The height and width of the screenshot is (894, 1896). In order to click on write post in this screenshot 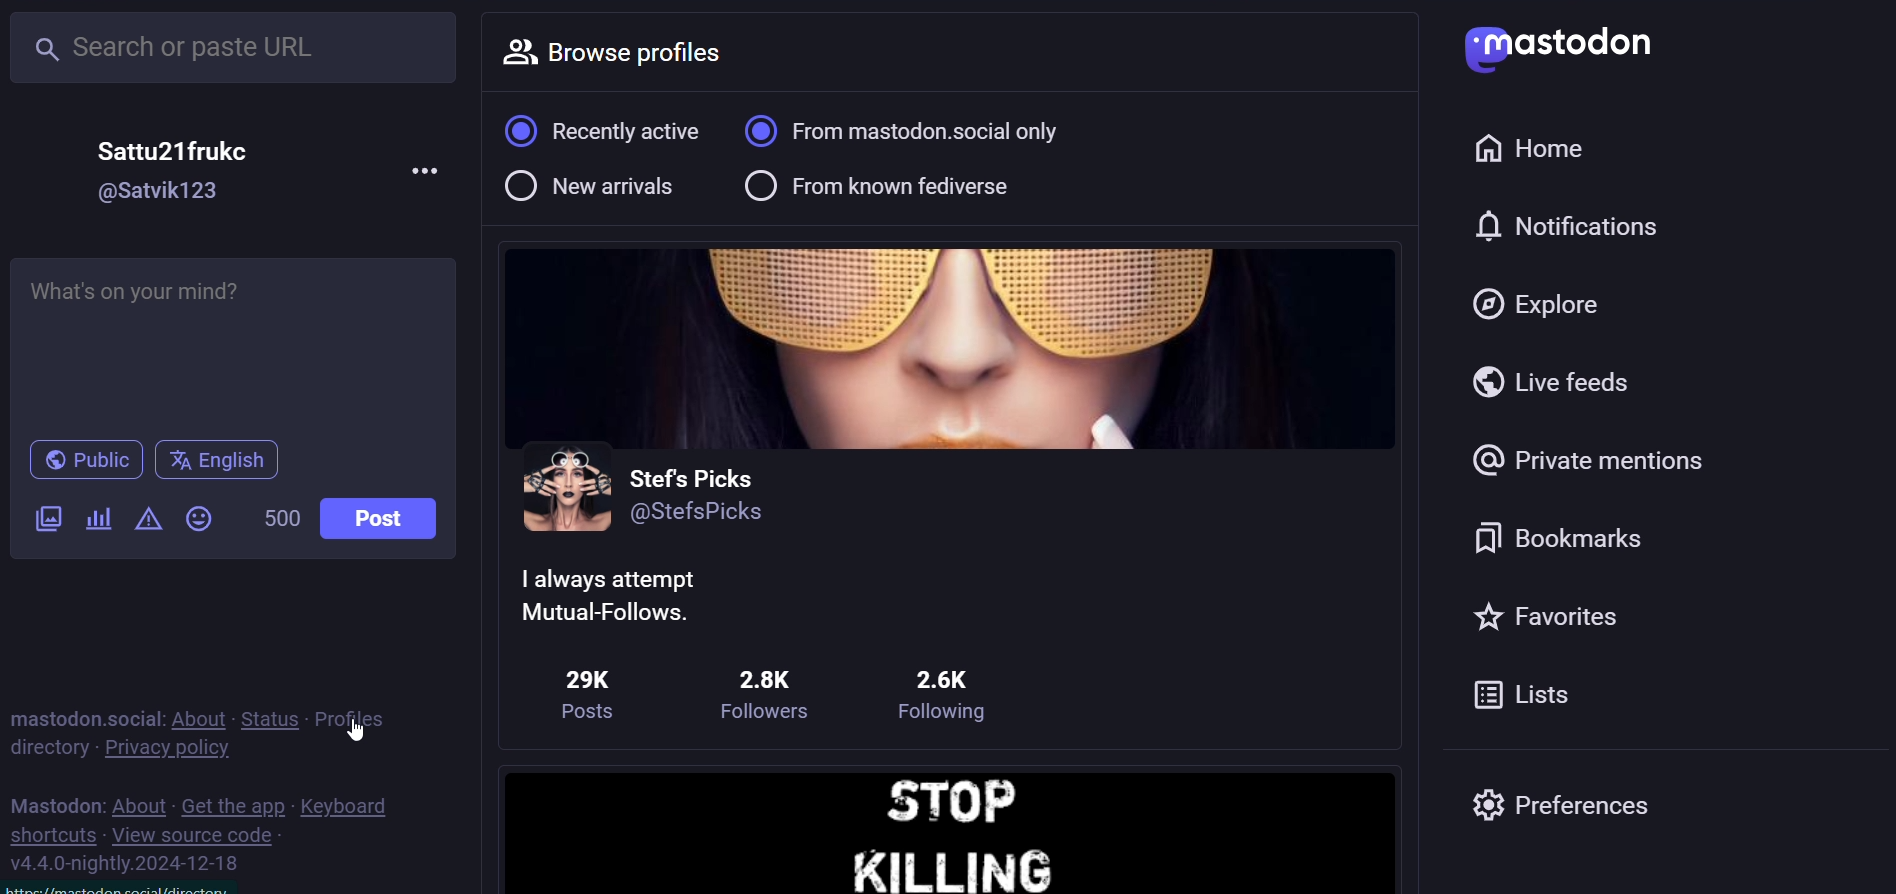, I will do `click(226, 341)`.